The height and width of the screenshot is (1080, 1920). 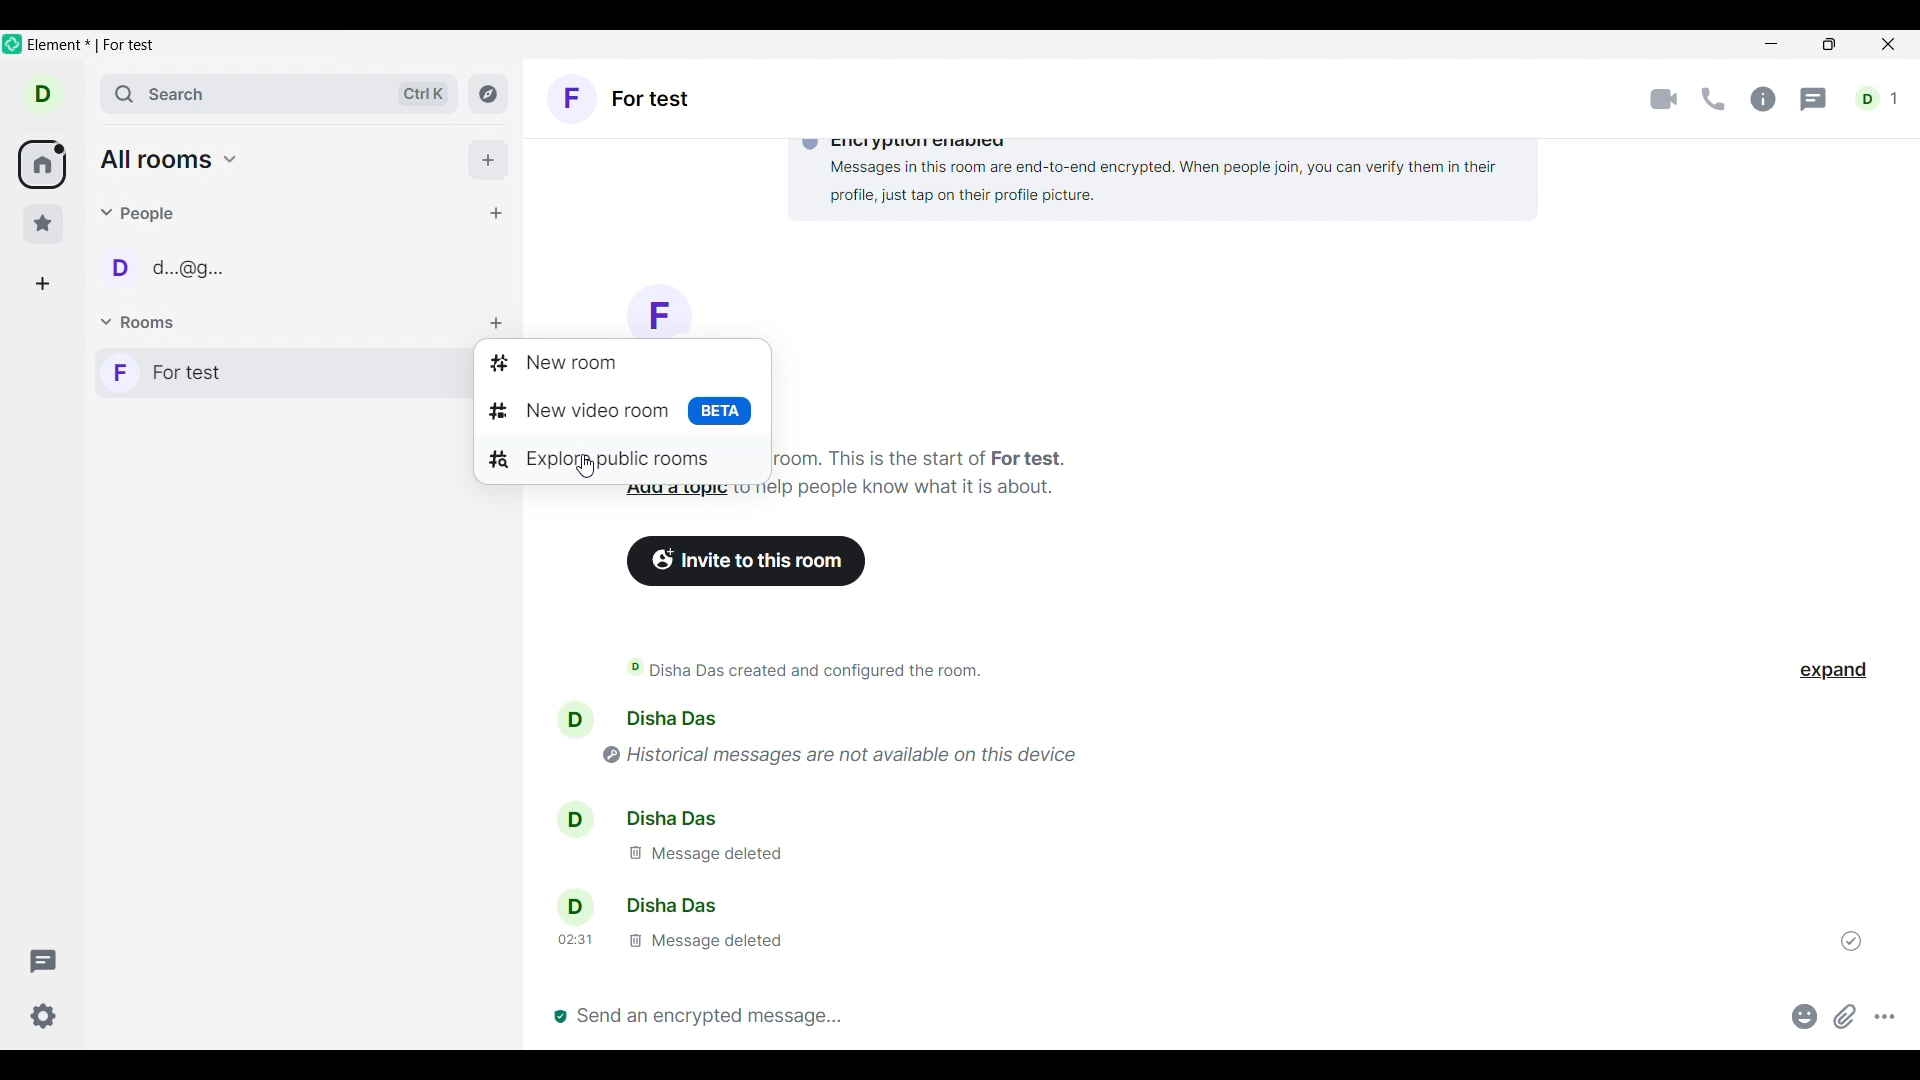 What do you see at coordinates (930, 457) in the screenshot?
I see `room. This is the start of For test.` at bounding box center [930, 457].